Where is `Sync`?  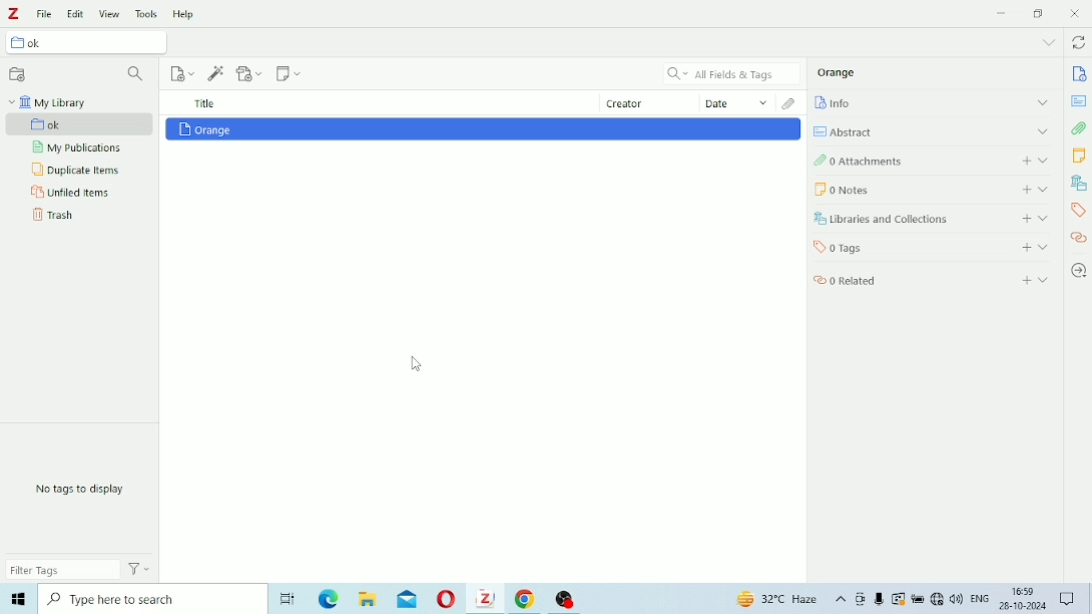 Sync is located at coordinates (1078, 44).